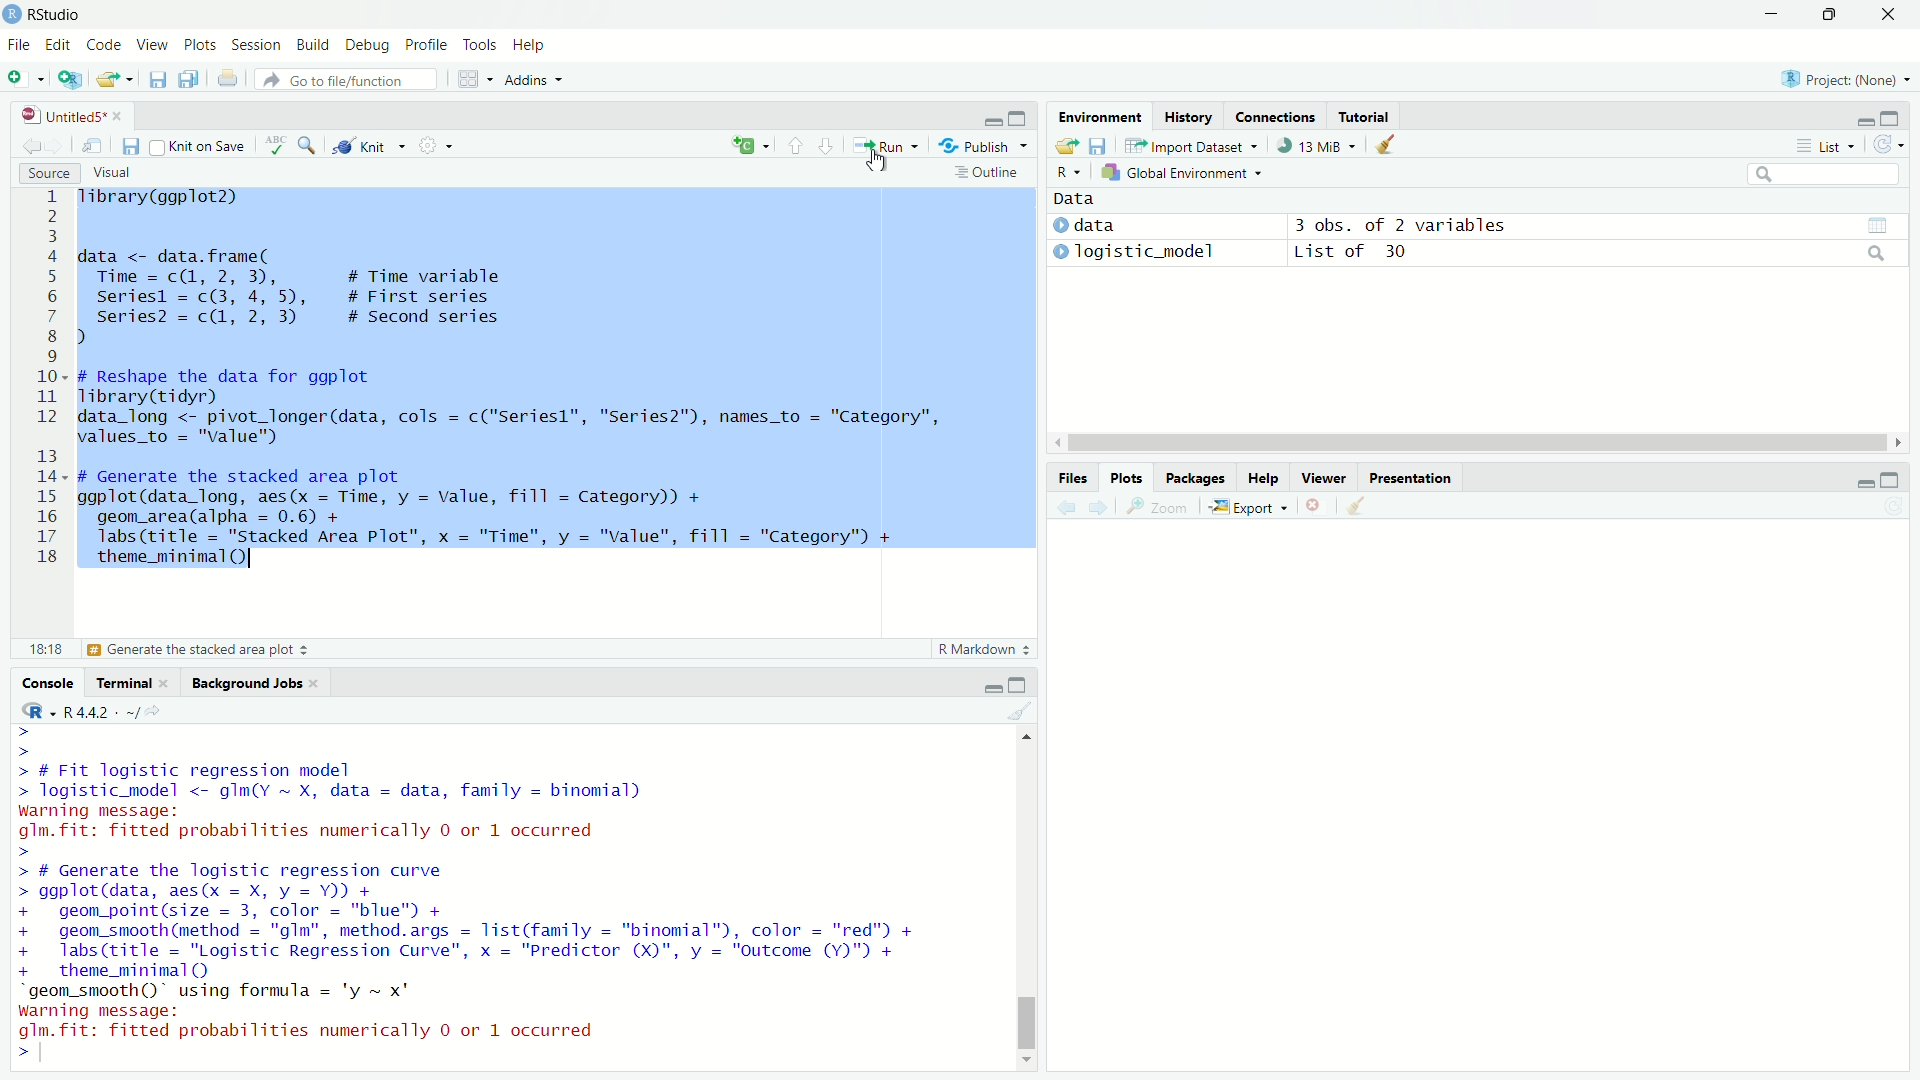  Describe the element at coordinates (545, 383) in the screenshot. I see `Tibrary(ggplot2)
data <- data.frame(
Time = c(1, 2, 3), # Time variable
seriesl = c(3, 4, 5),  # First series| I
series? = c(1, 2, 3) # Second series
)
- # Reshape the data for ggplot
Tibrary(tidyr)
data_long <- pivot_longer(data, cols = c("Seriesl", "Series2"), names_to = "Category",
values_to = "value")
 # Generate the stacked area plot
ggplot(data_long, aes(x = Time, y = Value, fill = Category)) +
geom_area(alpha = 0.6) +
labs (title = "Stacked Area Plot", x = "Time", y = "value", fill = "Category") +
theme_minimal()` at that location.